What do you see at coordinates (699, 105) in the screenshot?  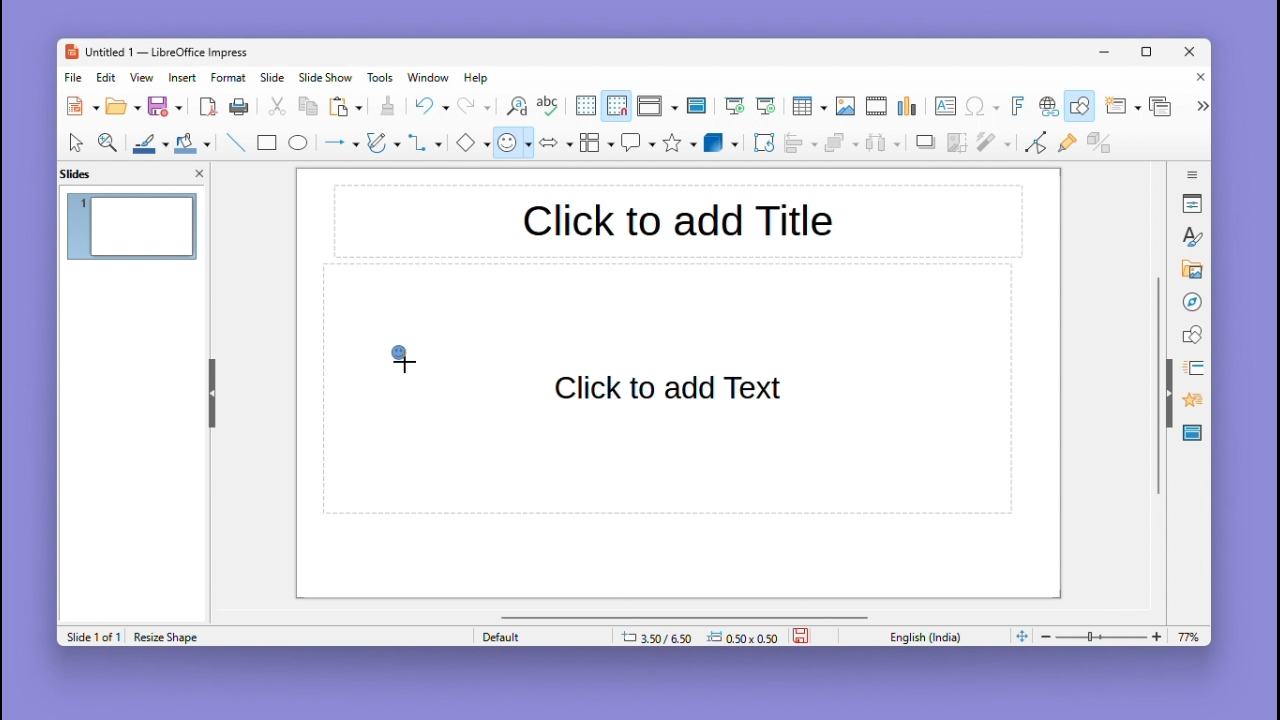 I see `Master slide` at bounding box center [699, 105].